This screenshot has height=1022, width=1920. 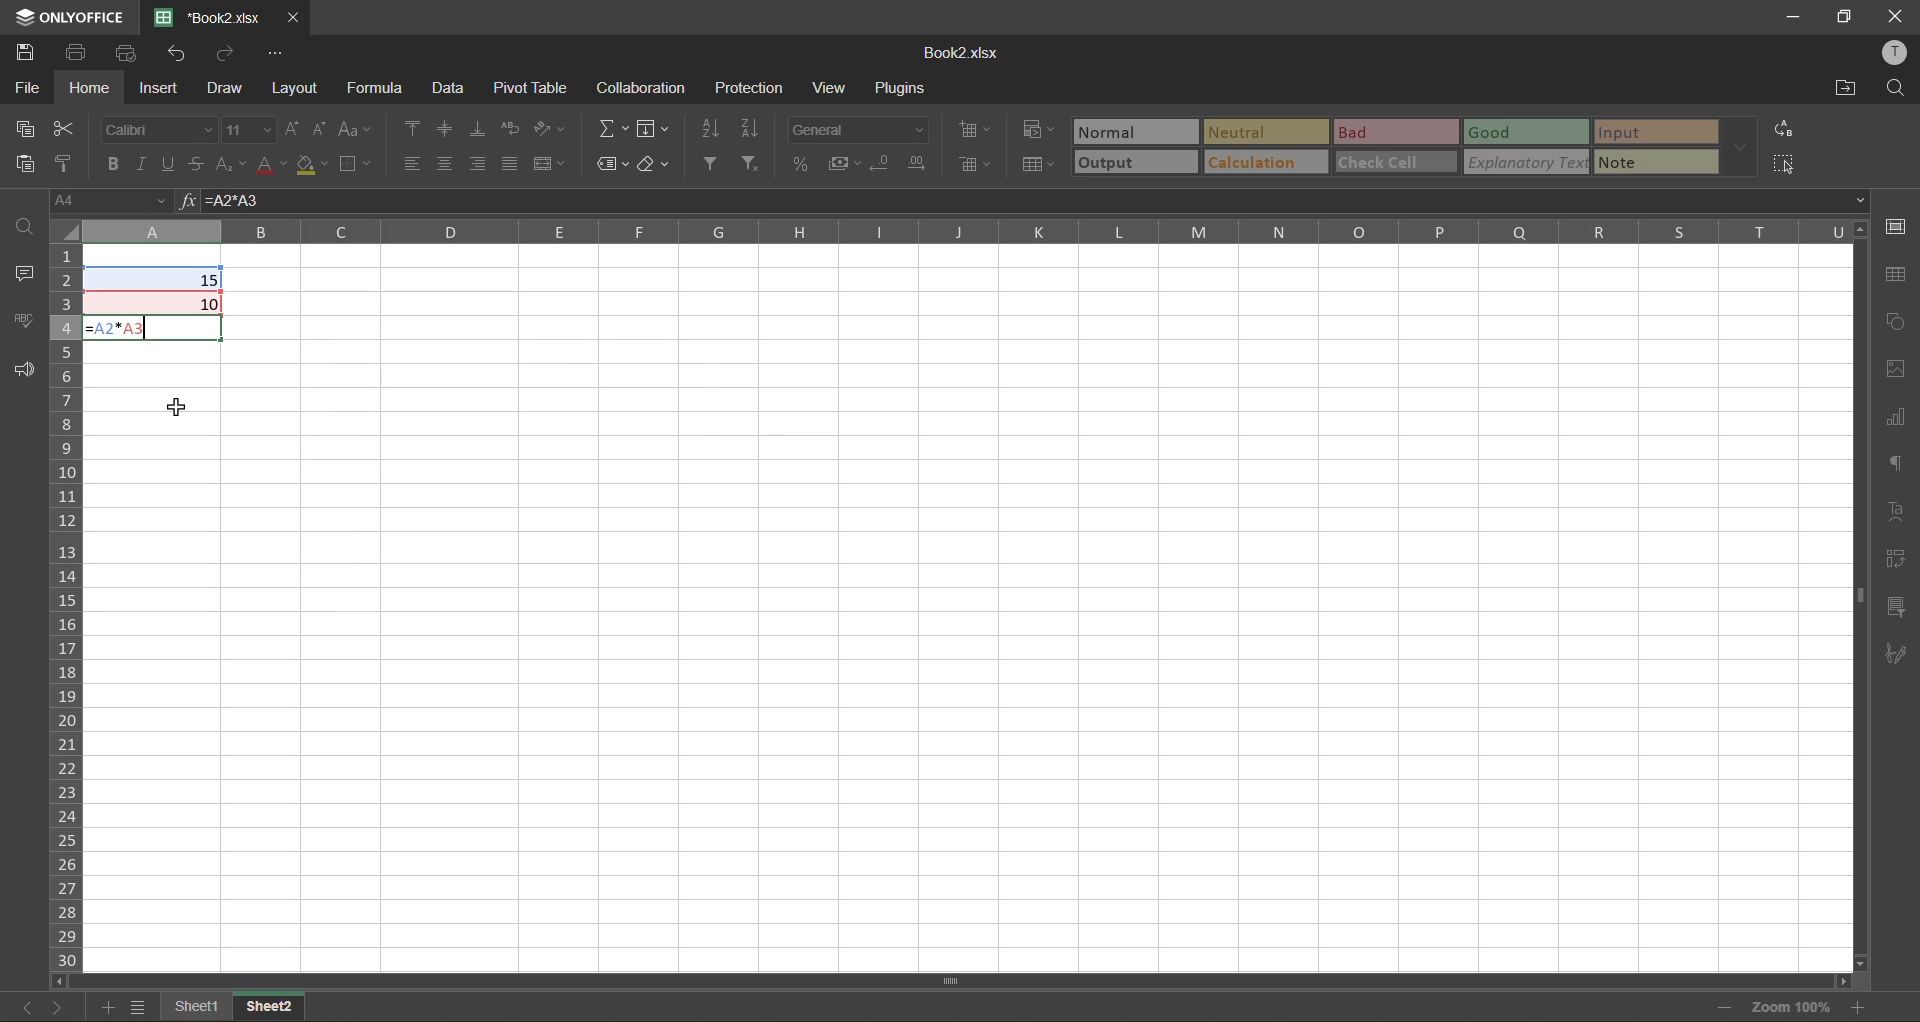 What do you see at coordinates (62, 130) in the screenshot?
I see `cut` at bounding box center [62, 130].